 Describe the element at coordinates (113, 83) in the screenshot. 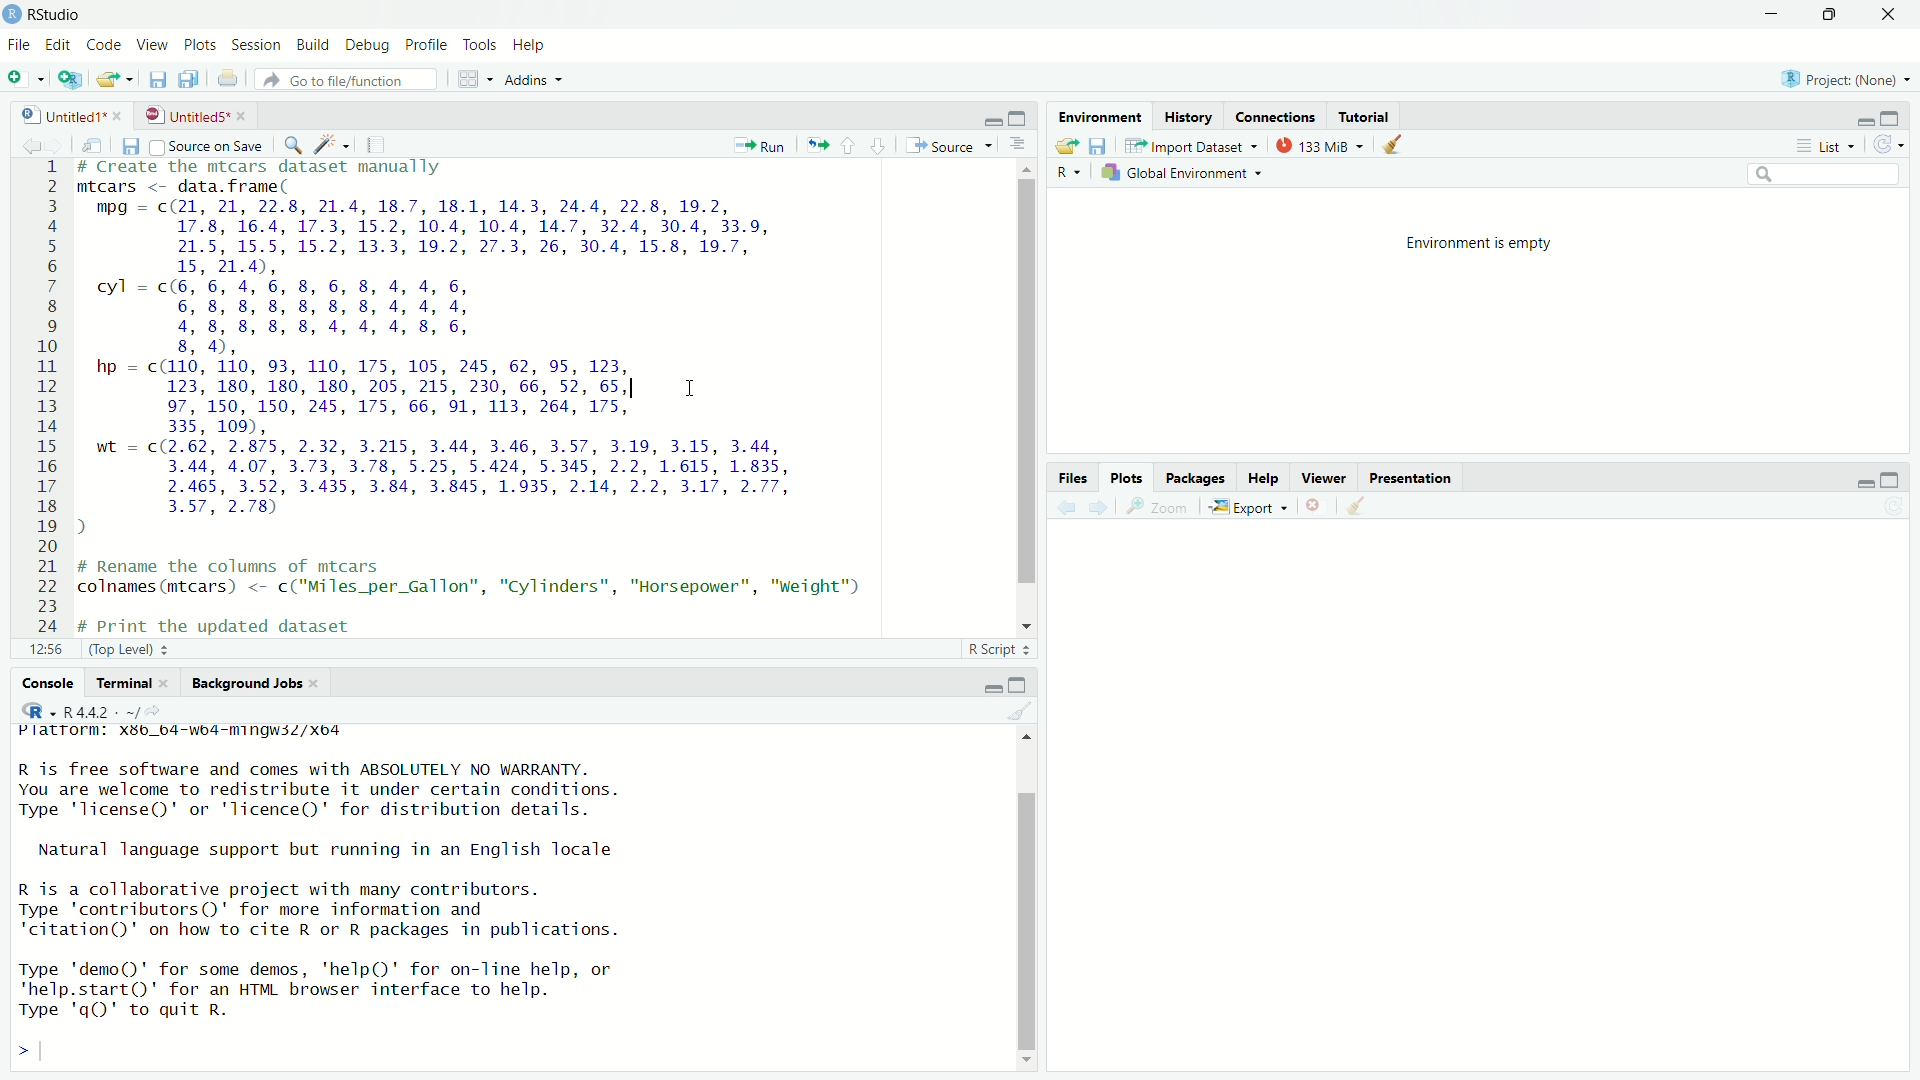

I see `export` at that location.